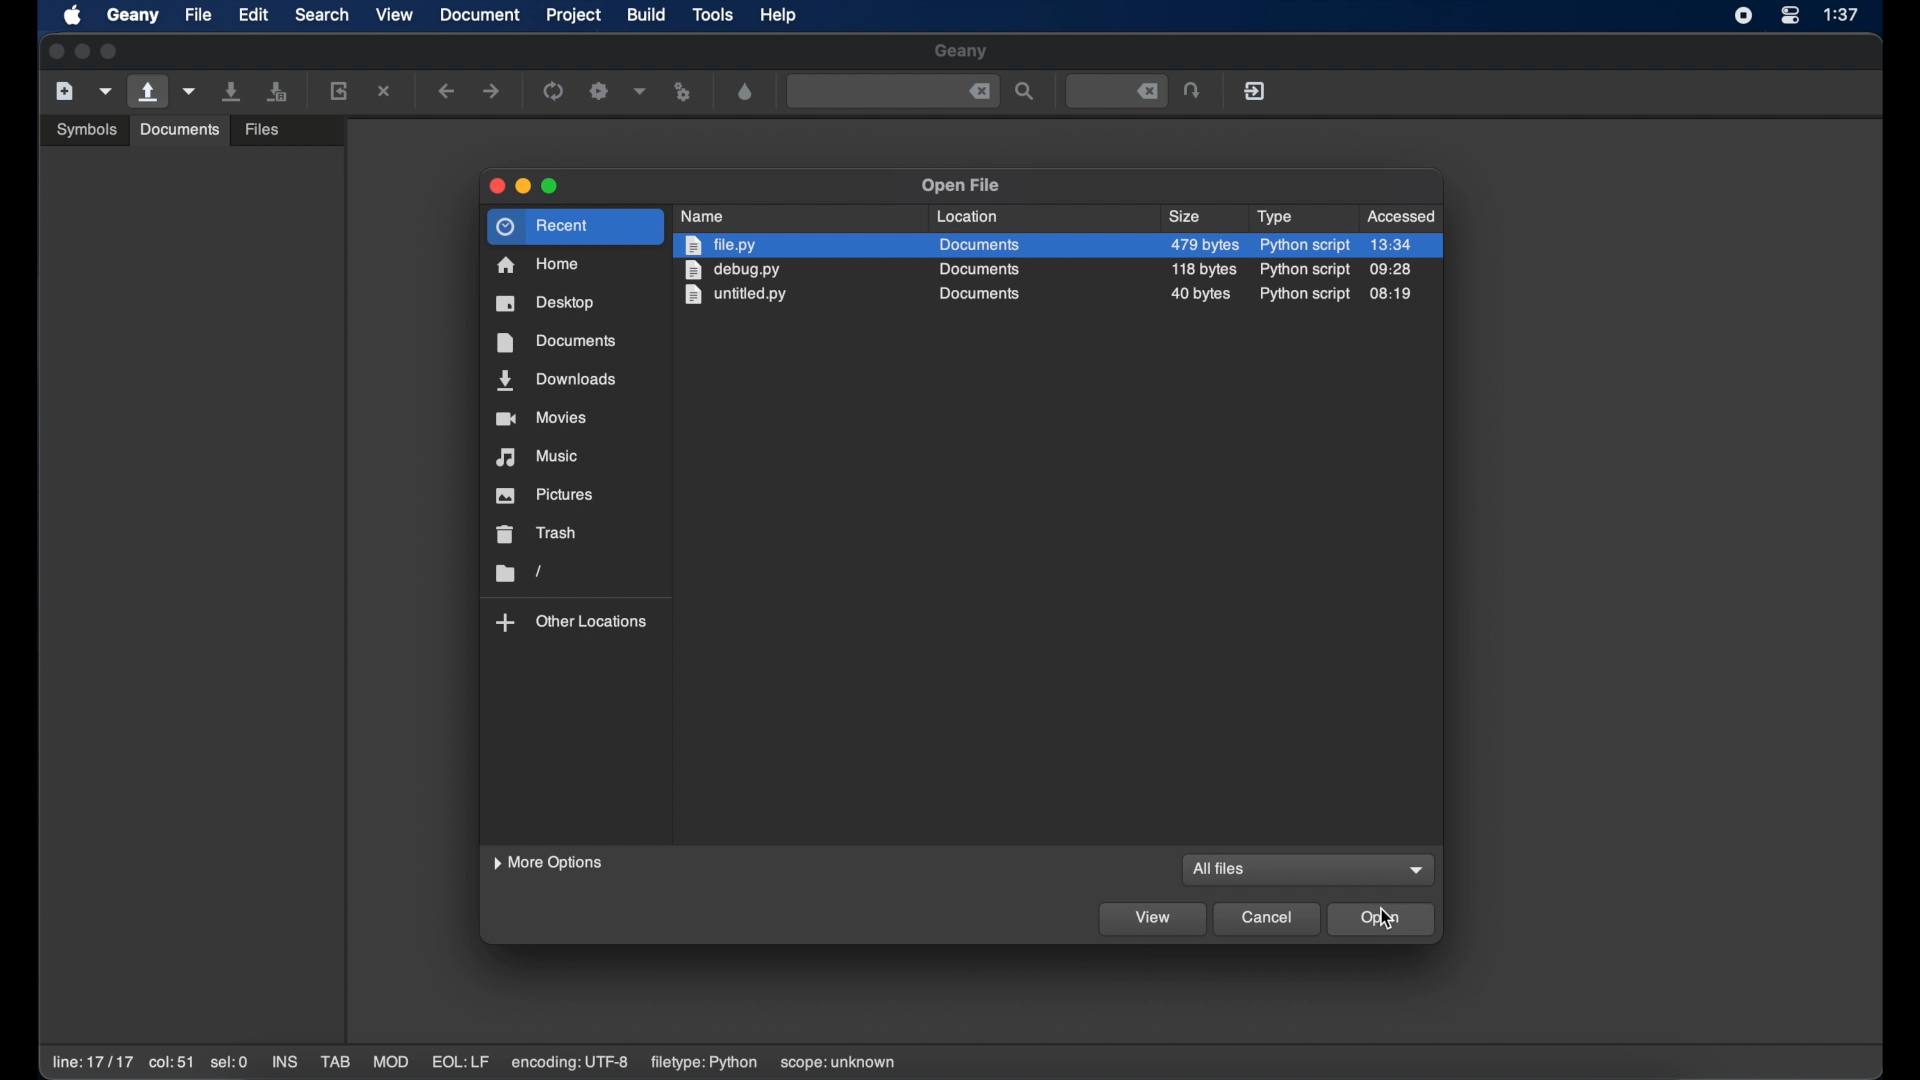 The height and width of the screenshot is (1080, 1920). Describe the element at coordinates (461, 1061) in the screenshot. I see `eql: lf` at that location.